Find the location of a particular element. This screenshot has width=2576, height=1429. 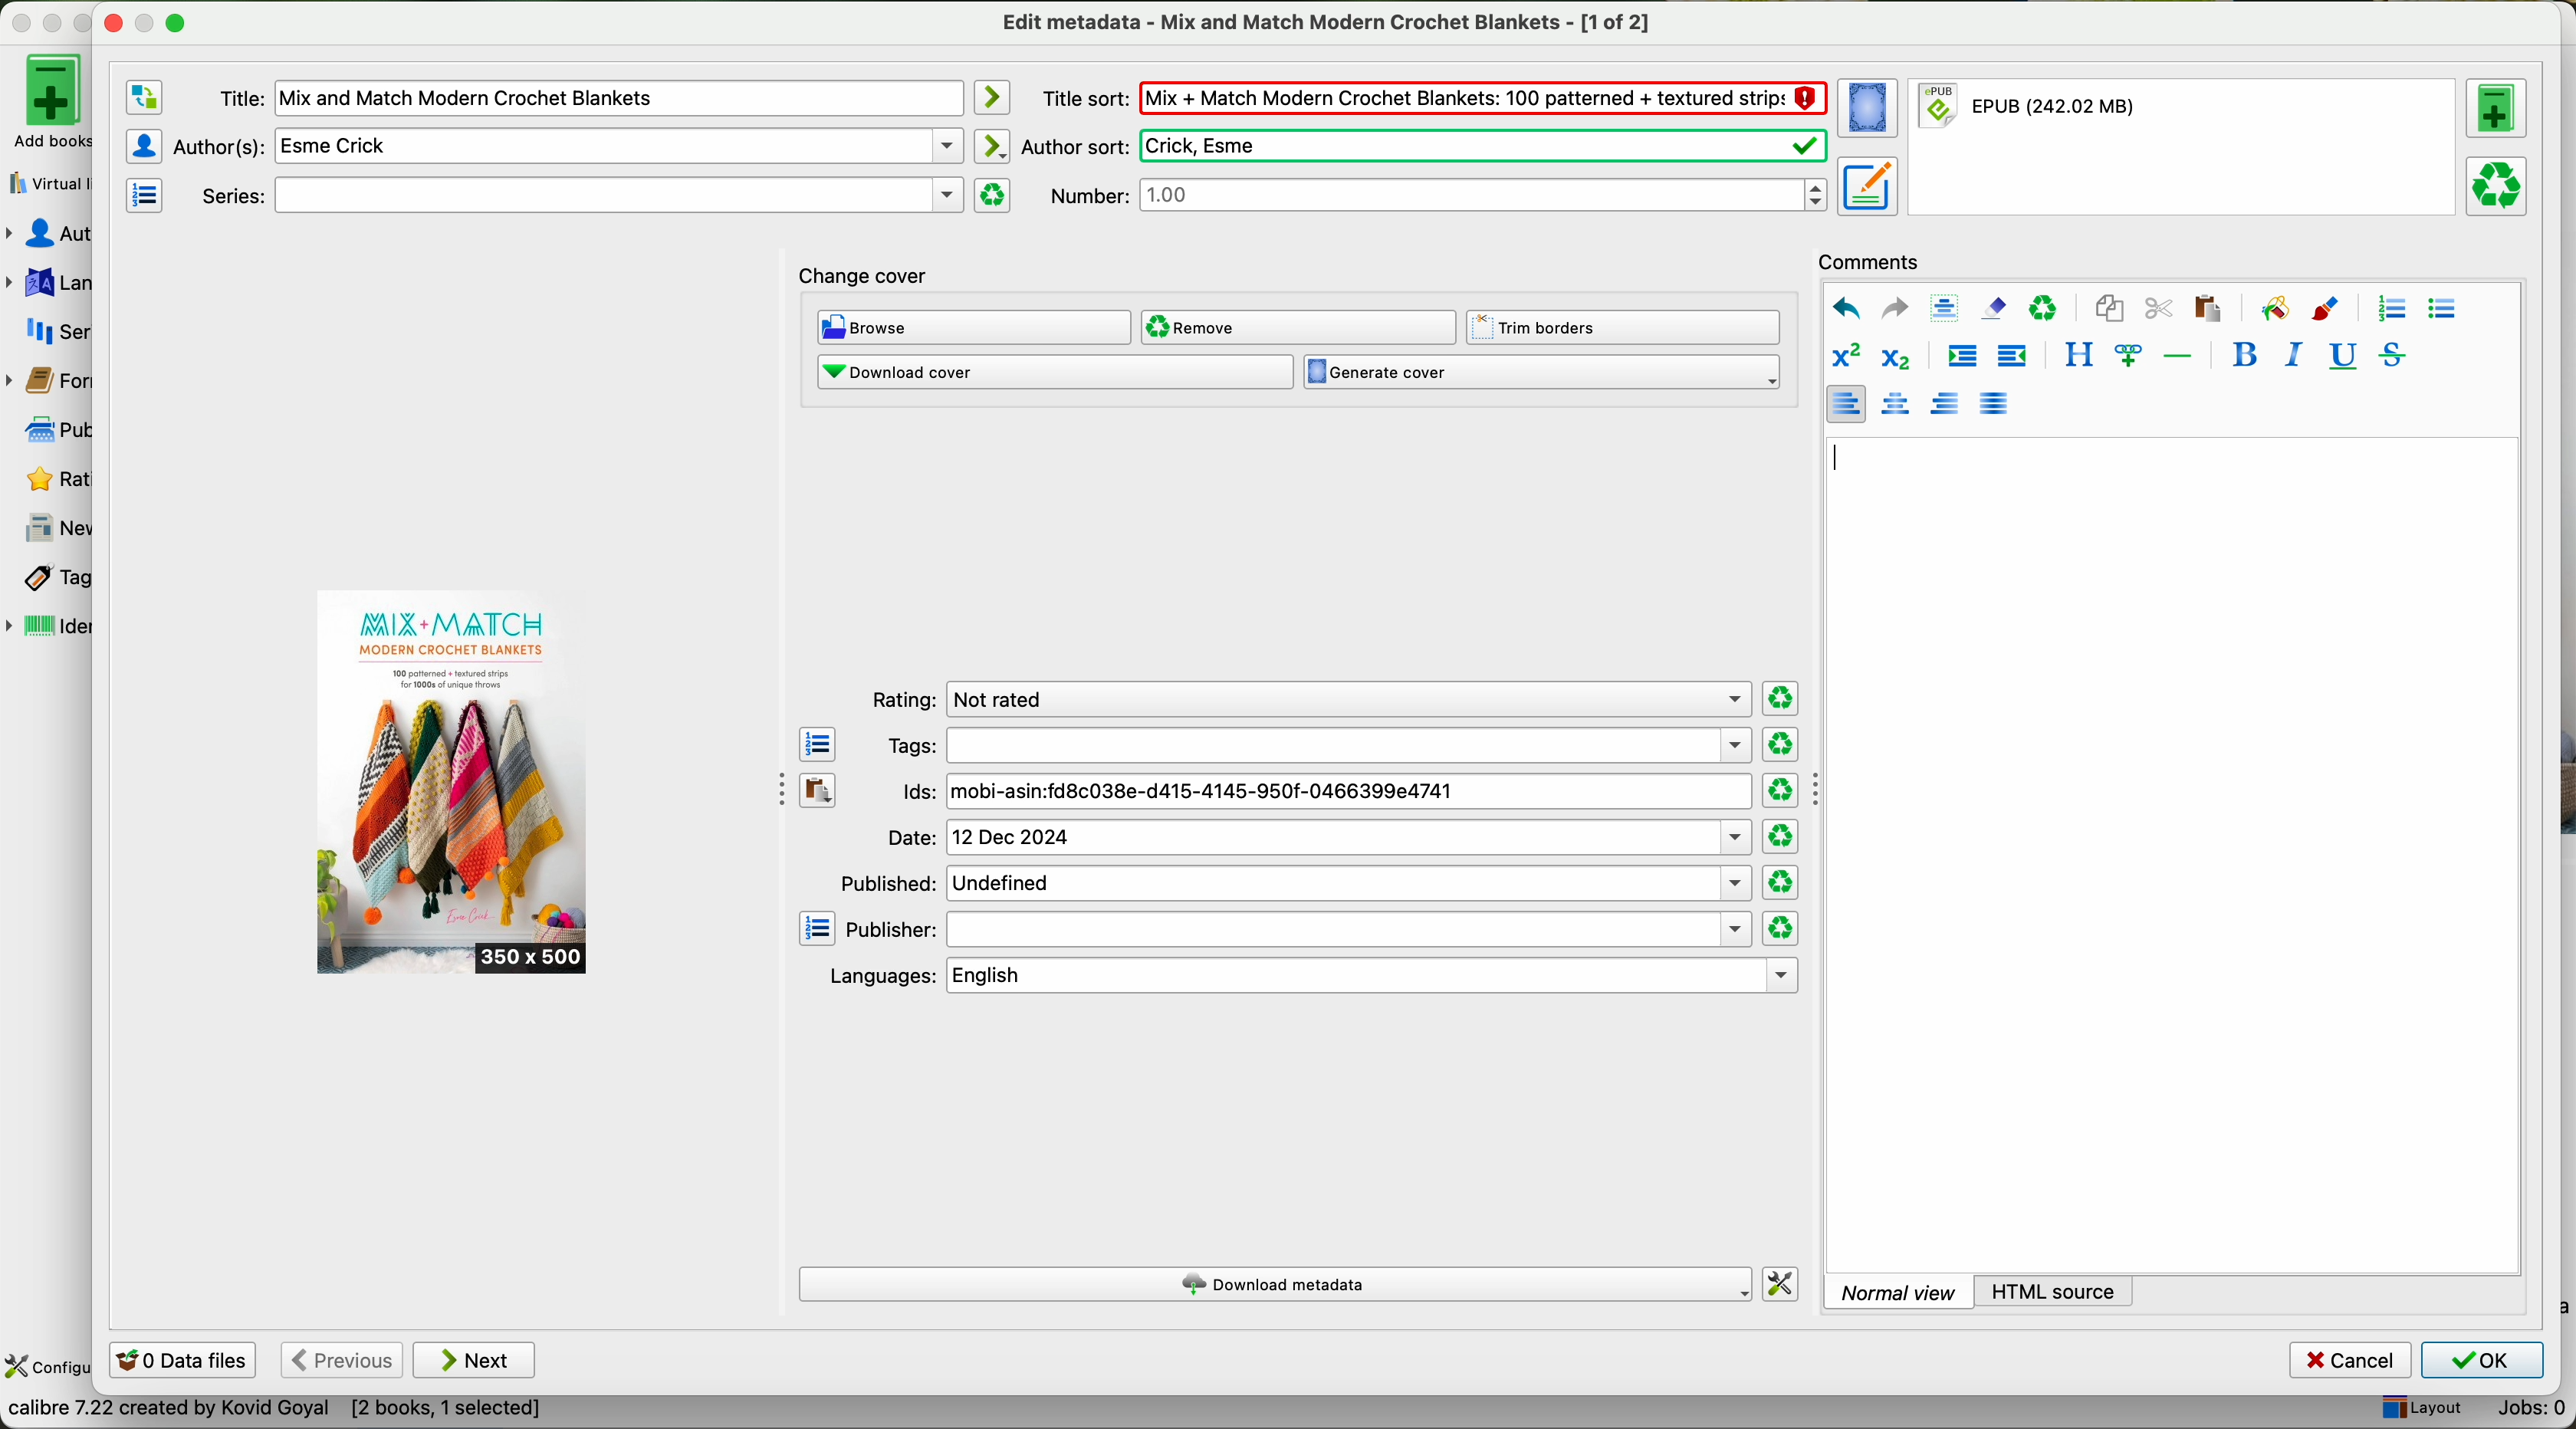

published is located at coordinates (1293, 882).